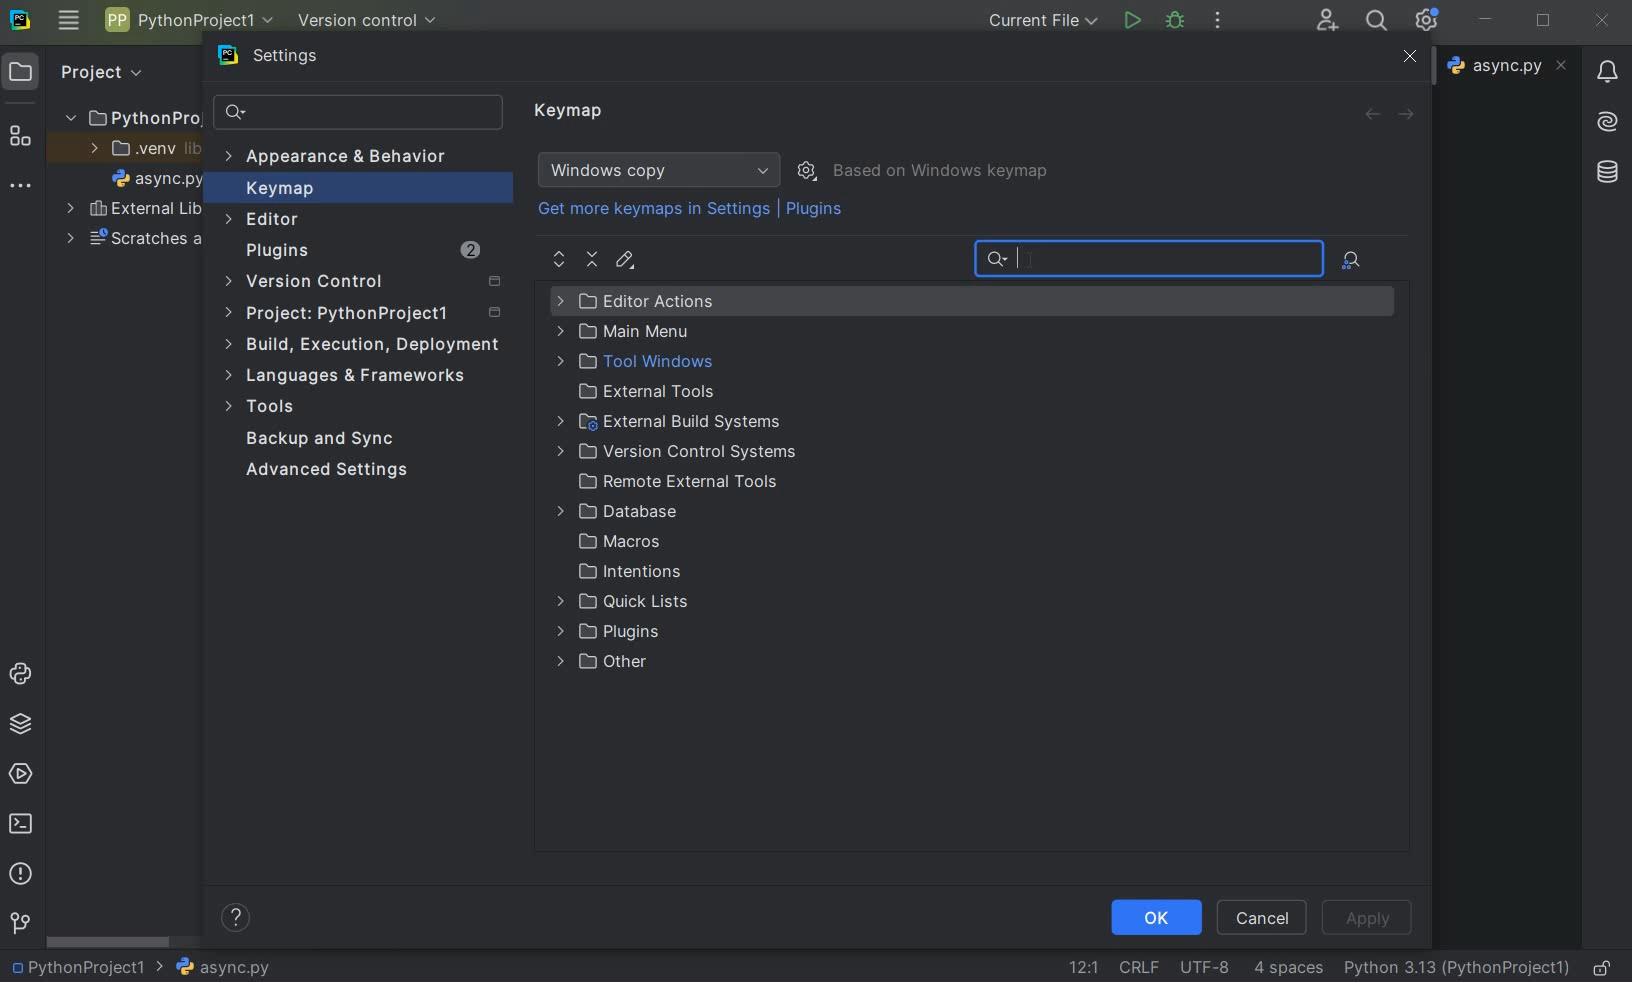  Describe the element at coordinates (99, 70) in the screenshot. I see `Project` at that location.